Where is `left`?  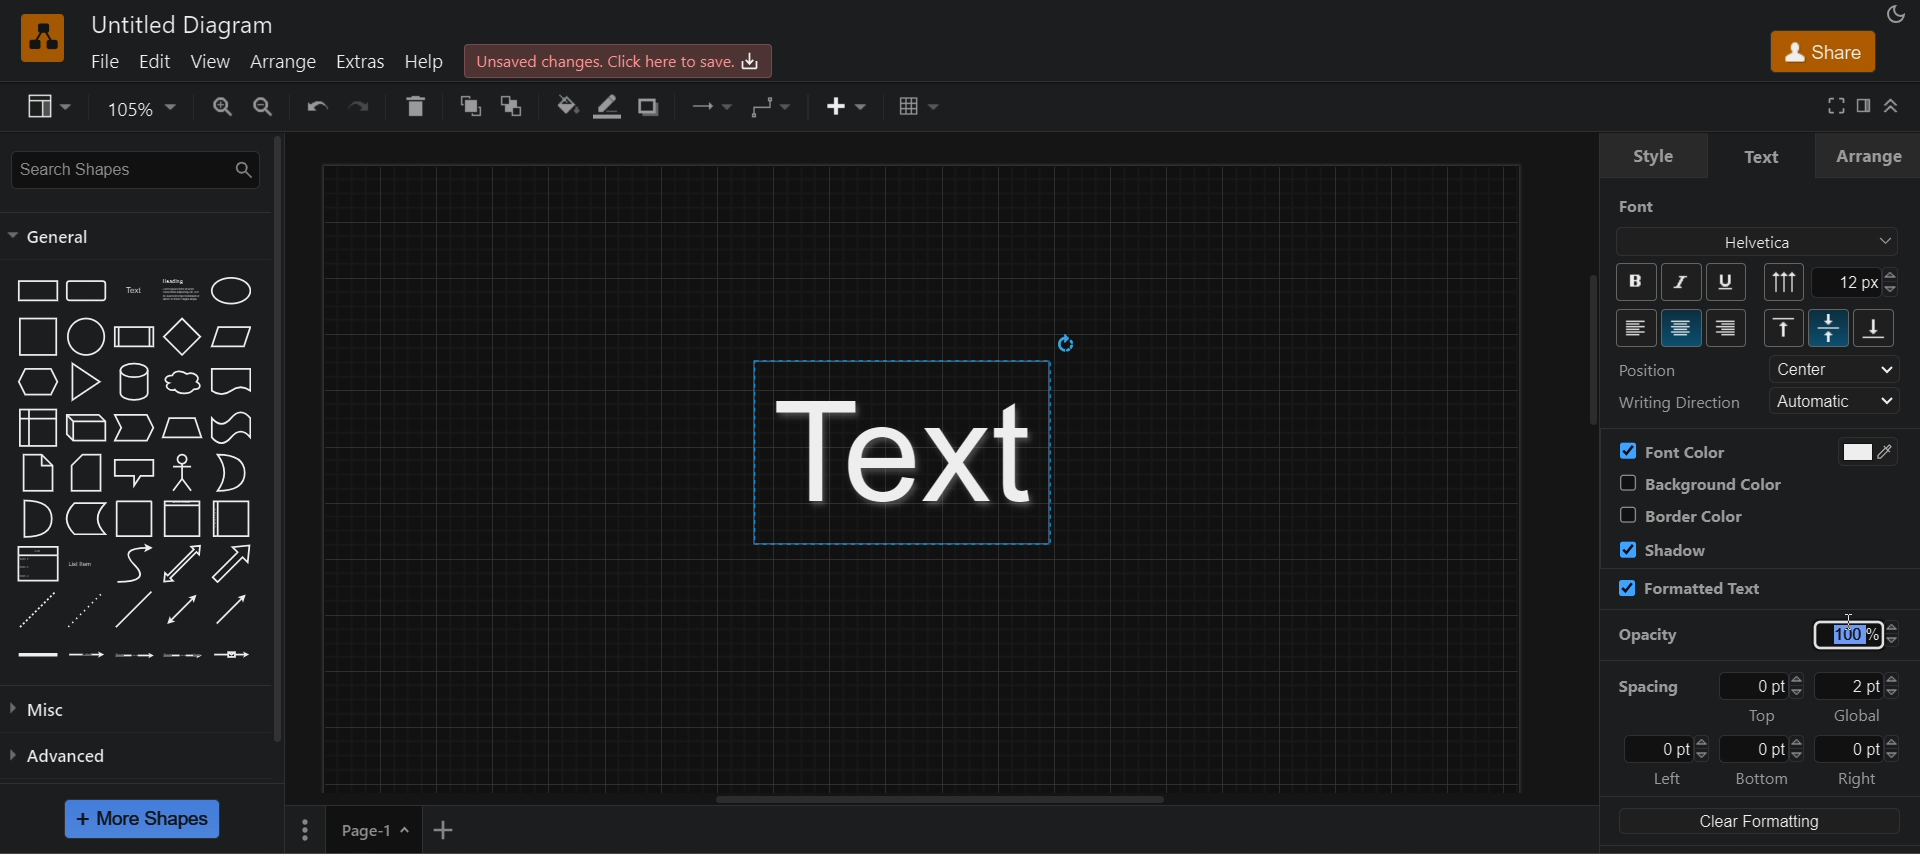
left is located at coordinates (1666, 779).